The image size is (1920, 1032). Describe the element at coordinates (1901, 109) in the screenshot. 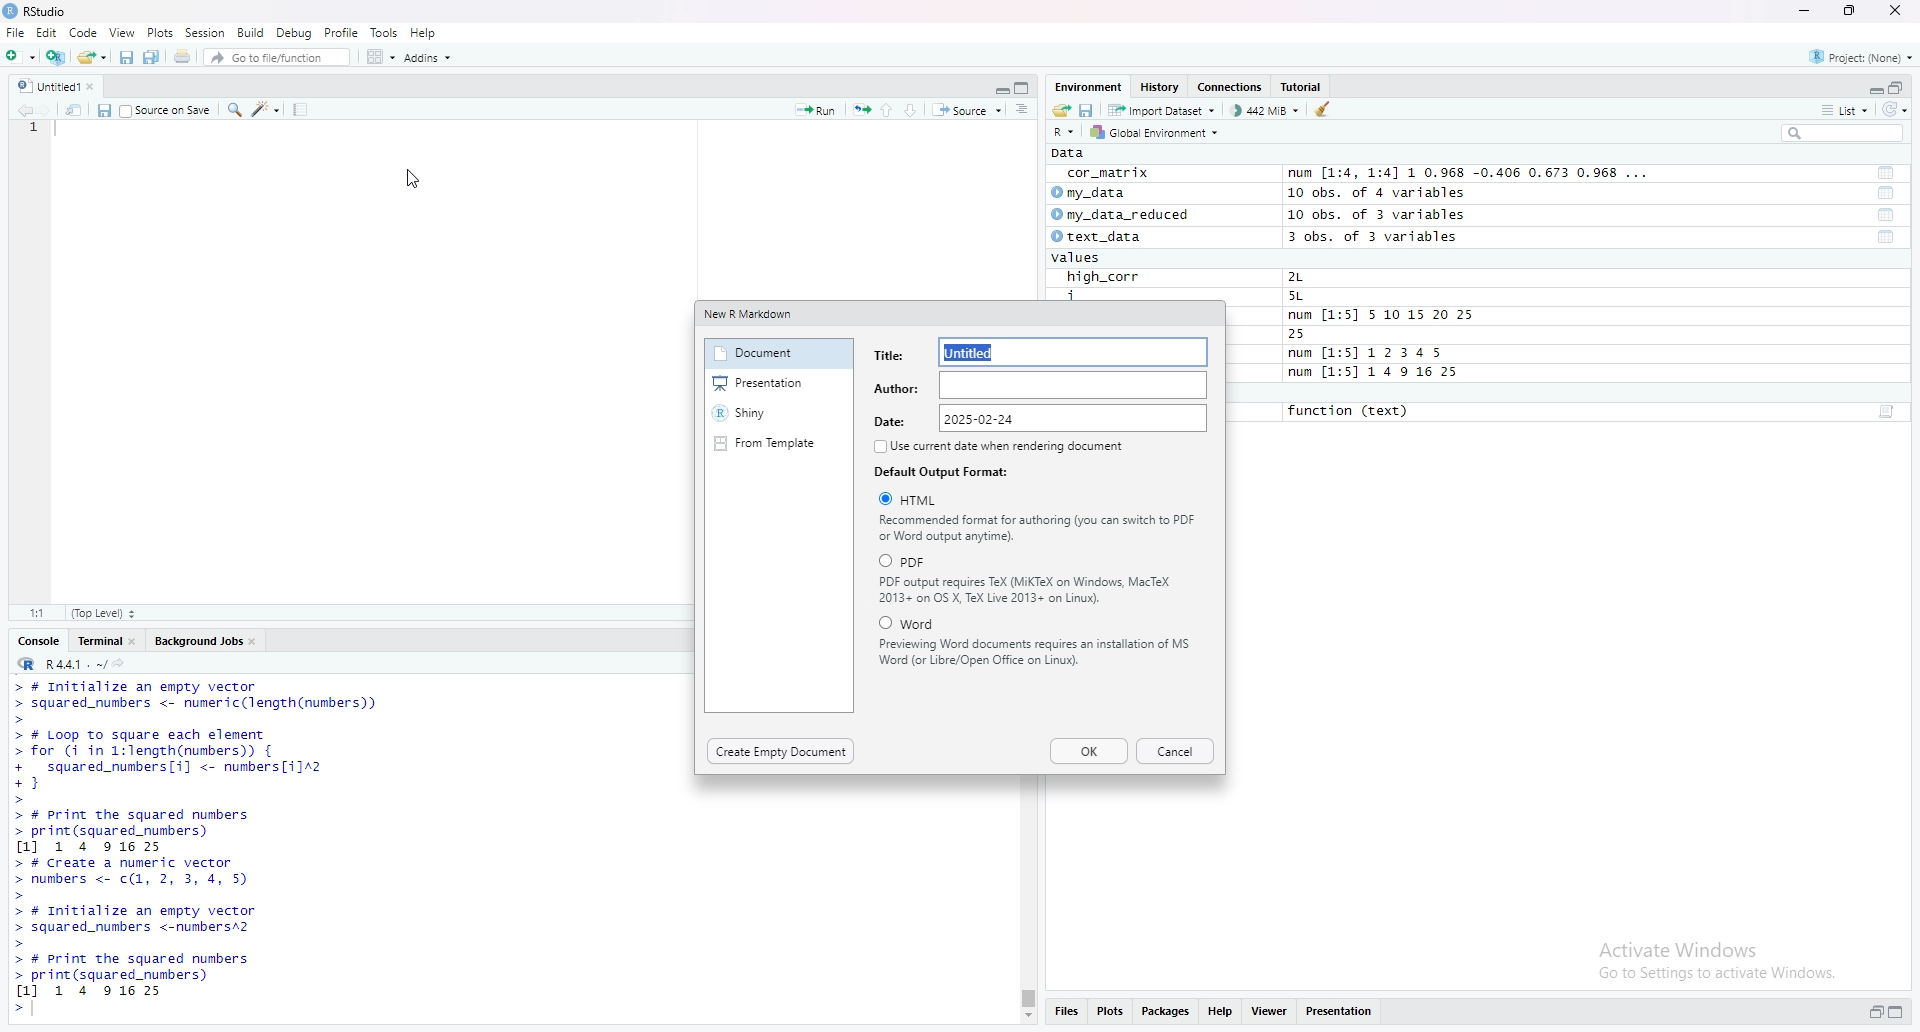

I see `Refresh the list of object in the environment` at that location.